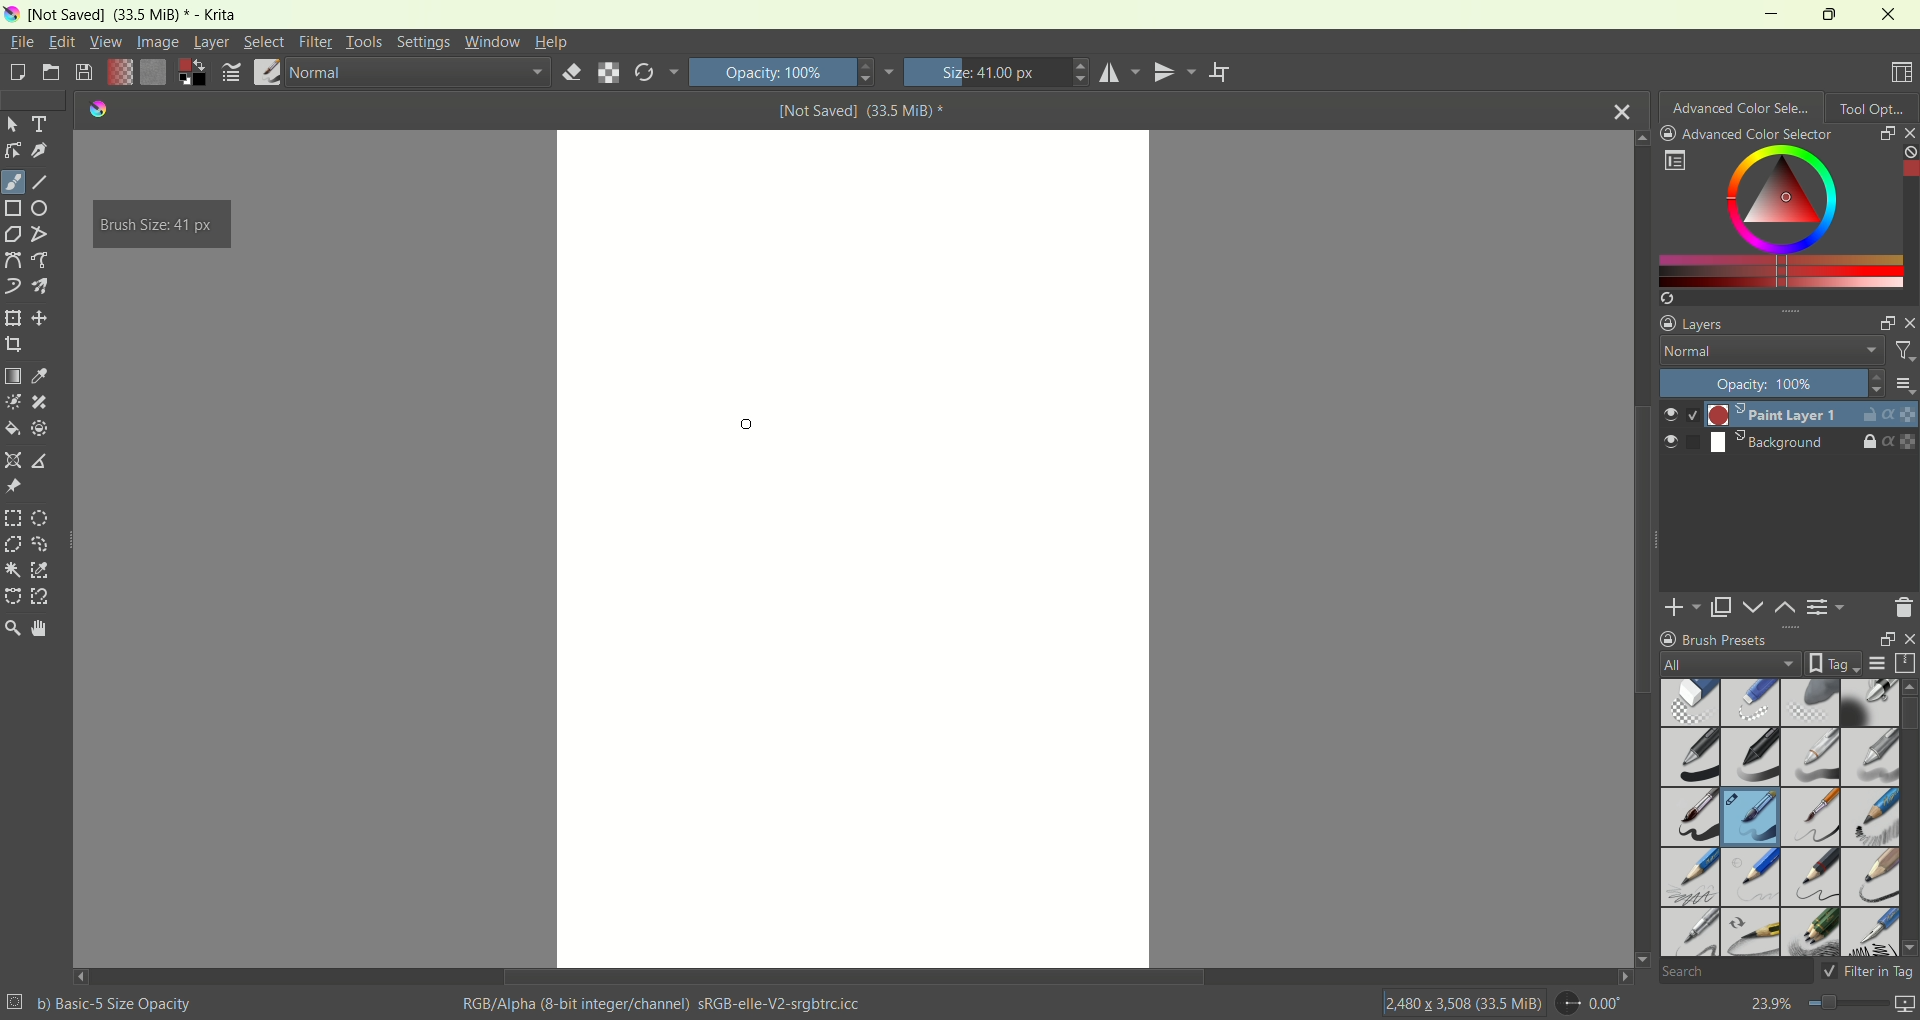 This screenshot has width=1920, height=1020. Describe the element at coordinates (13, 518) in the screenshot. I see `rectangular selection` at that location.